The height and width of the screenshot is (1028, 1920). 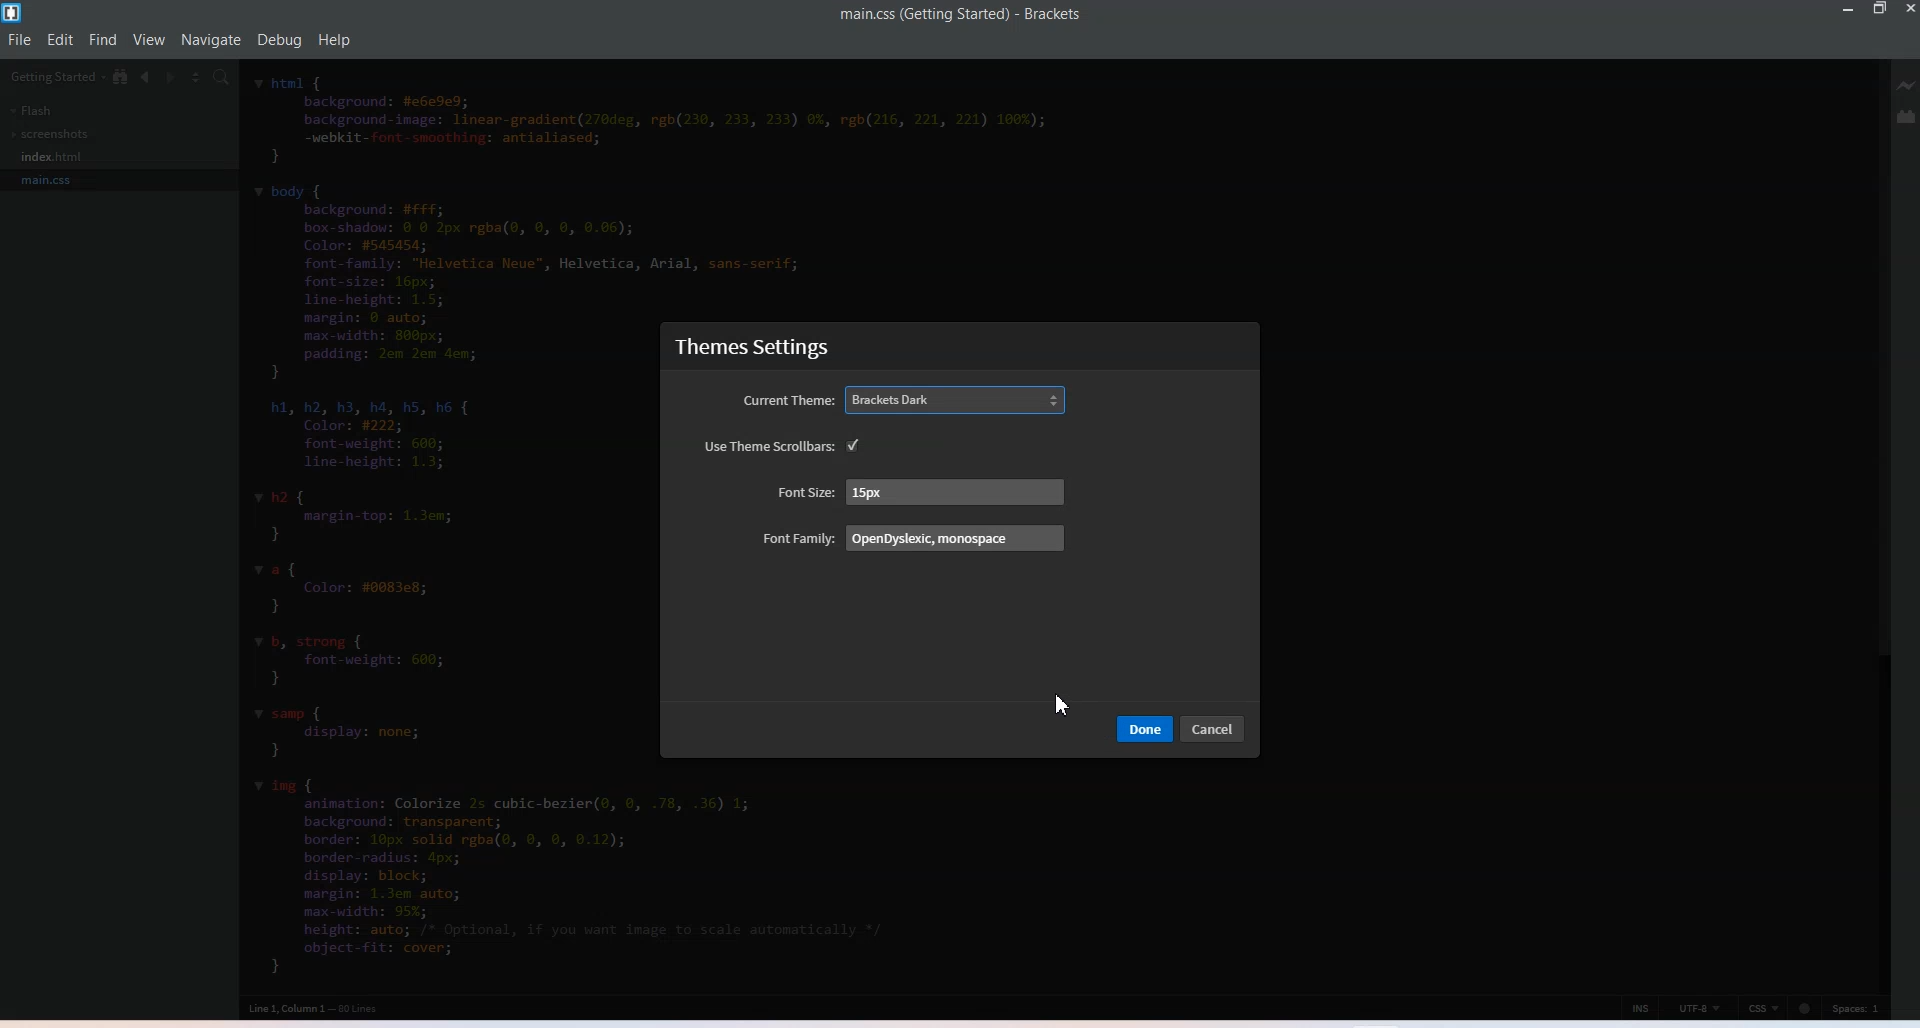 What do you see at coordinates (198, 77) in the screenshot?
I see `Split screen vertically and Horizontally` at bounding box center [198, 77].